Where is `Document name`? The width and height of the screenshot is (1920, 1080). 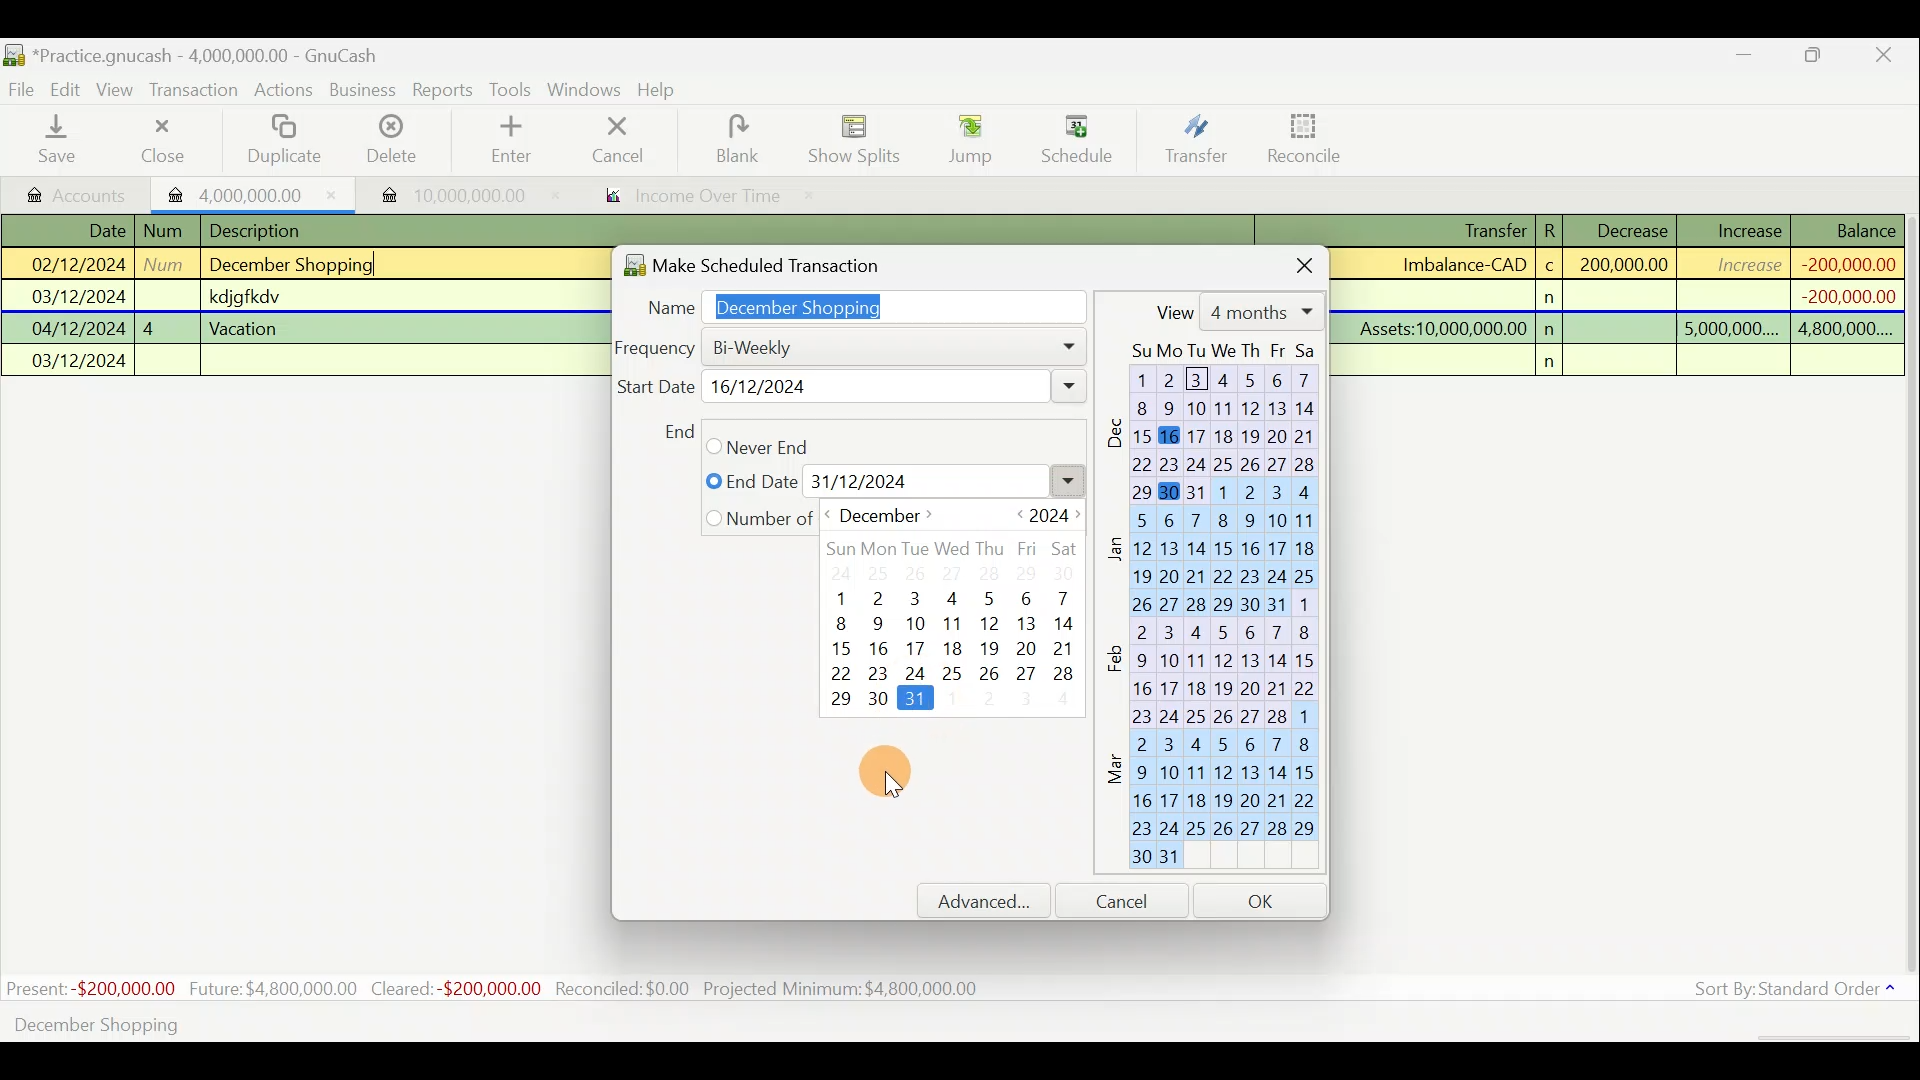
Document name is located at coordinates (215, 57).